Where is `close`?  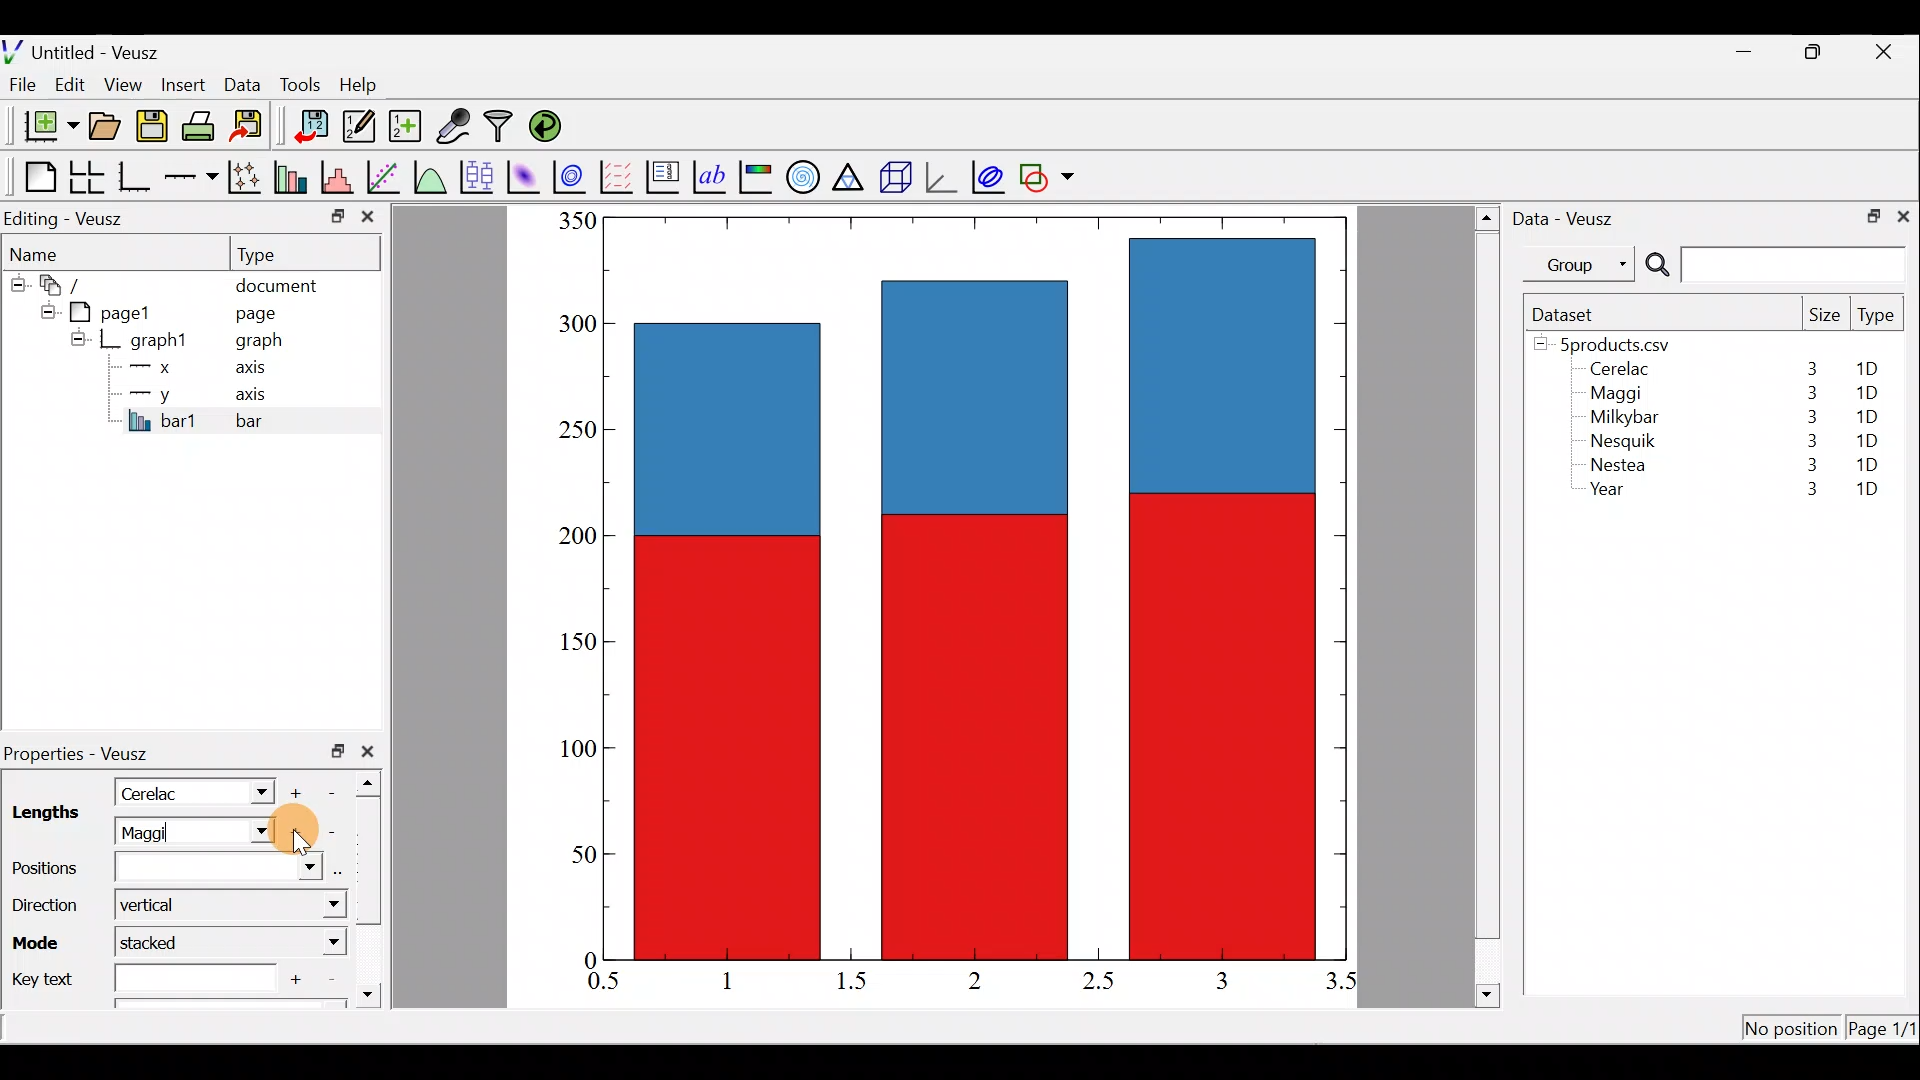
close is located at coordinates (372, 751).